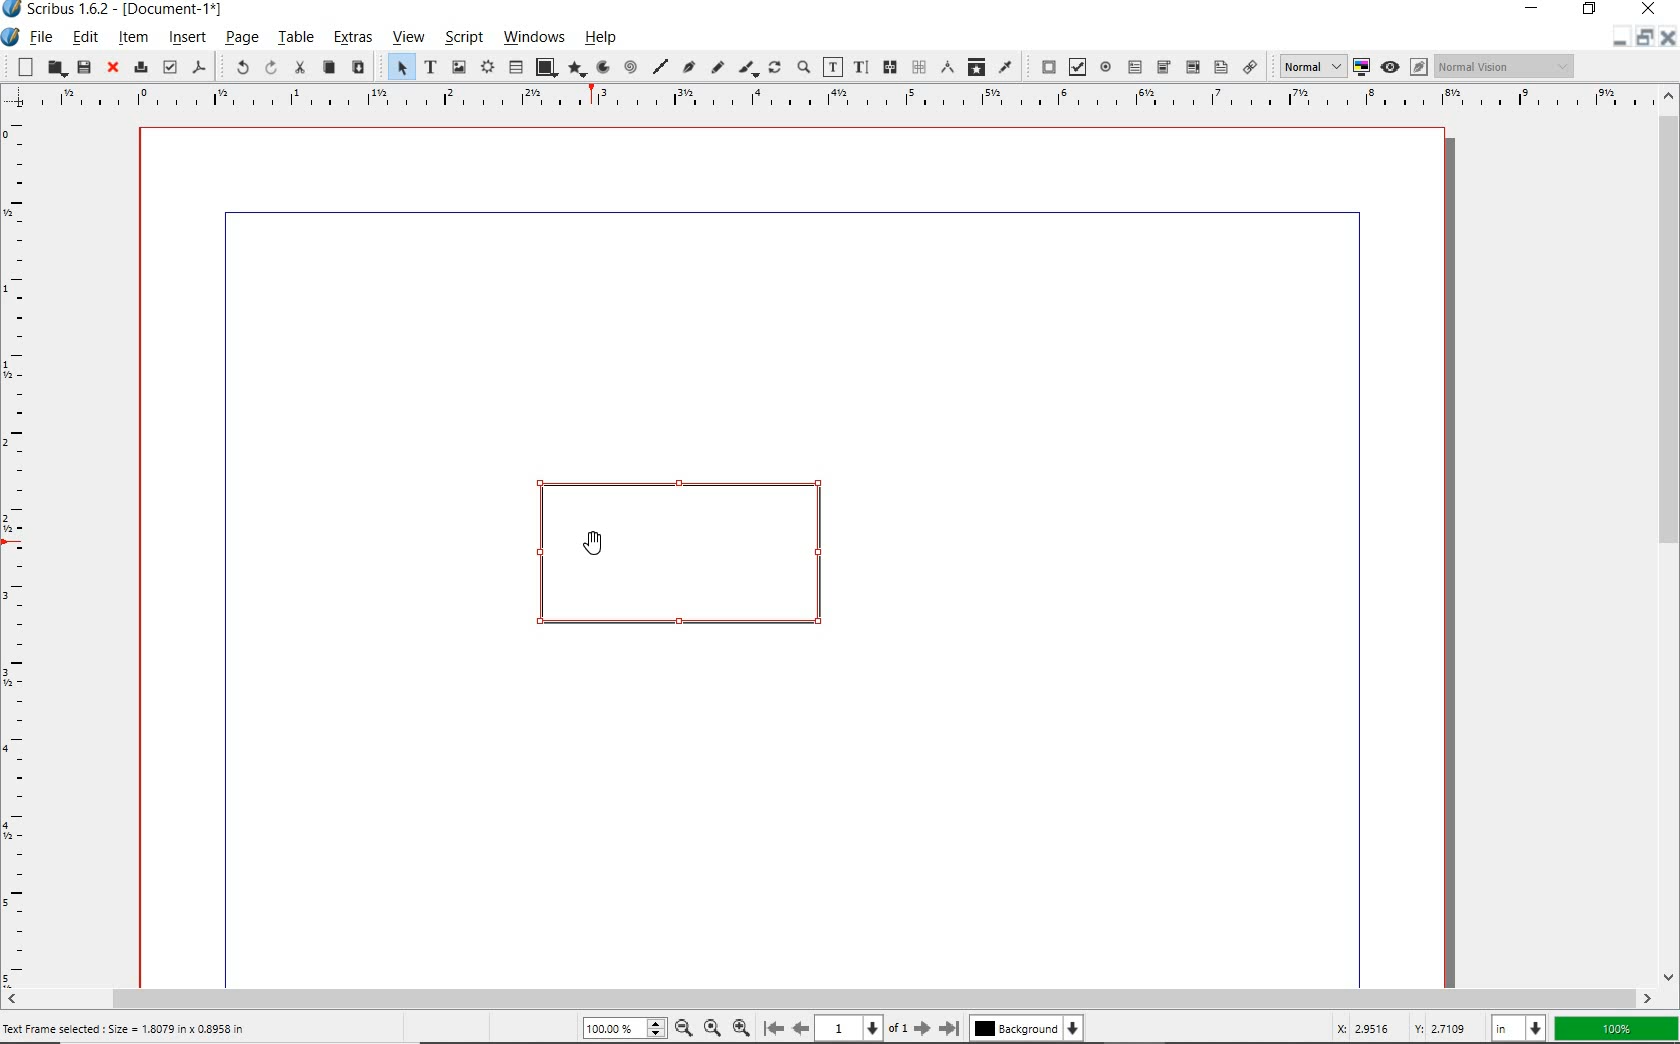 The width and height of the screenshot is (1680, 1044). Describe the element at coordinates (271, 67) in the screenshot. I see `redo` at that location.